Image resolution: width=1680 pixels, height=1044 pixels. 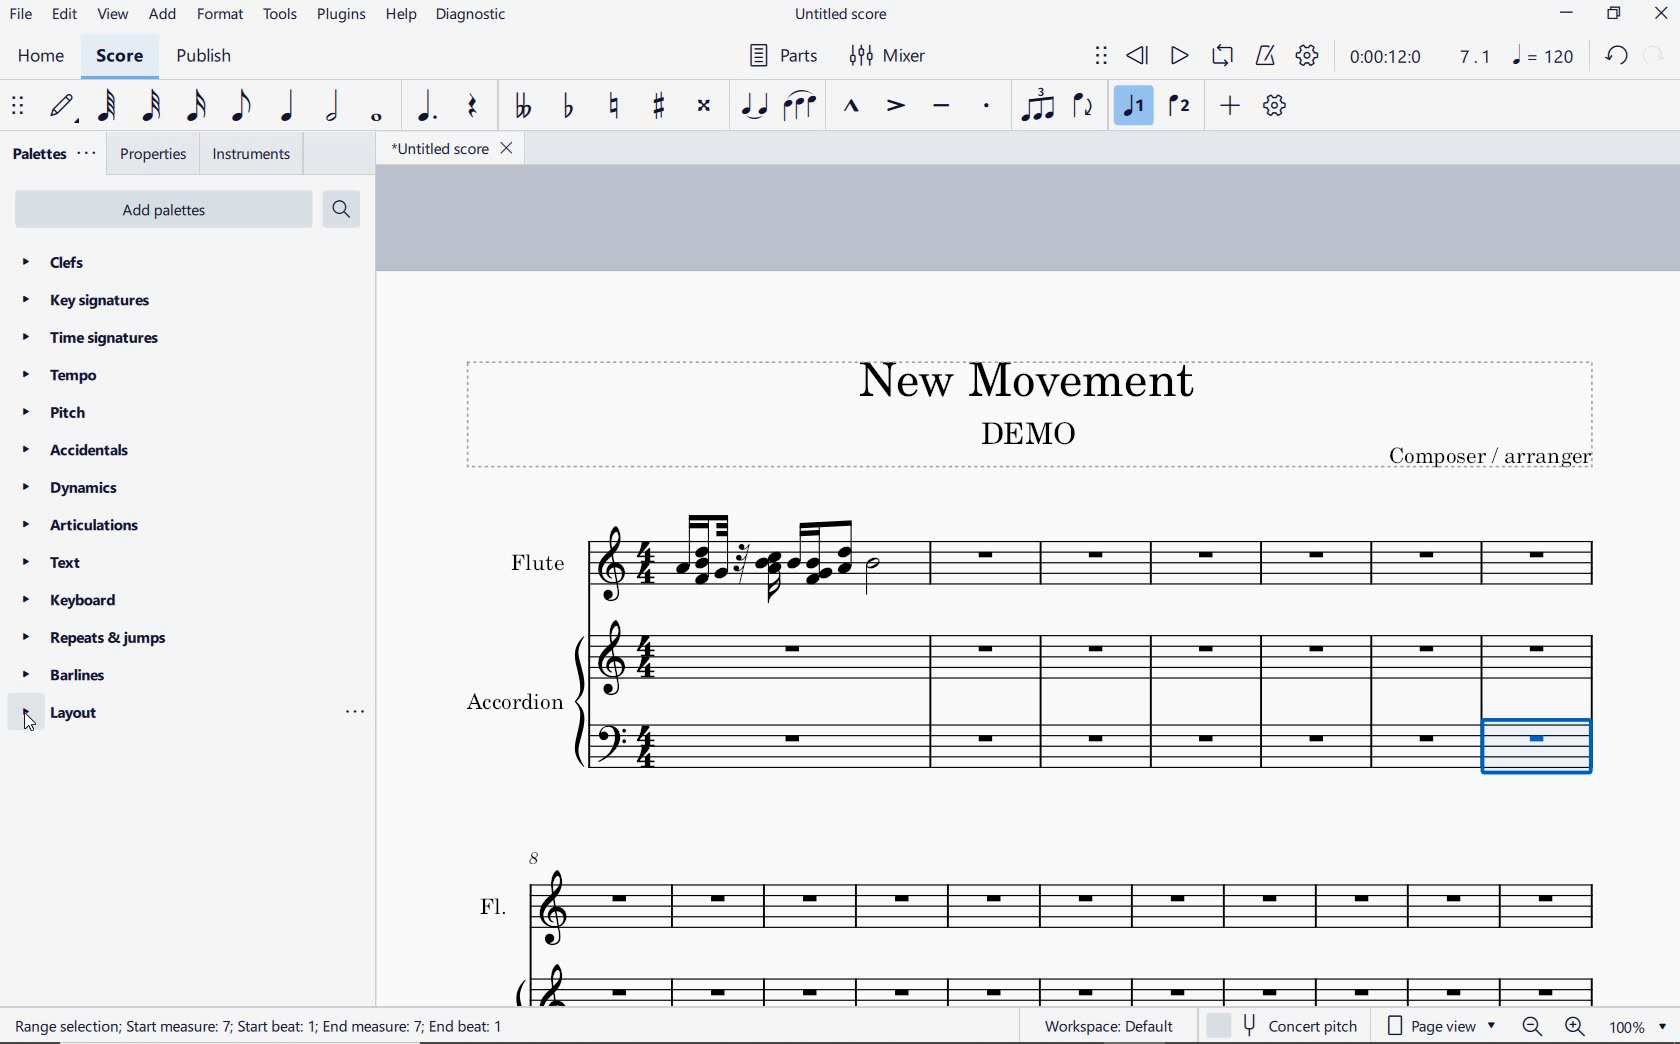 What do you see at coordinates (1099, 555) in the screenshot?
I see `Instrument: Flute` at bounding box center [1099, 555].